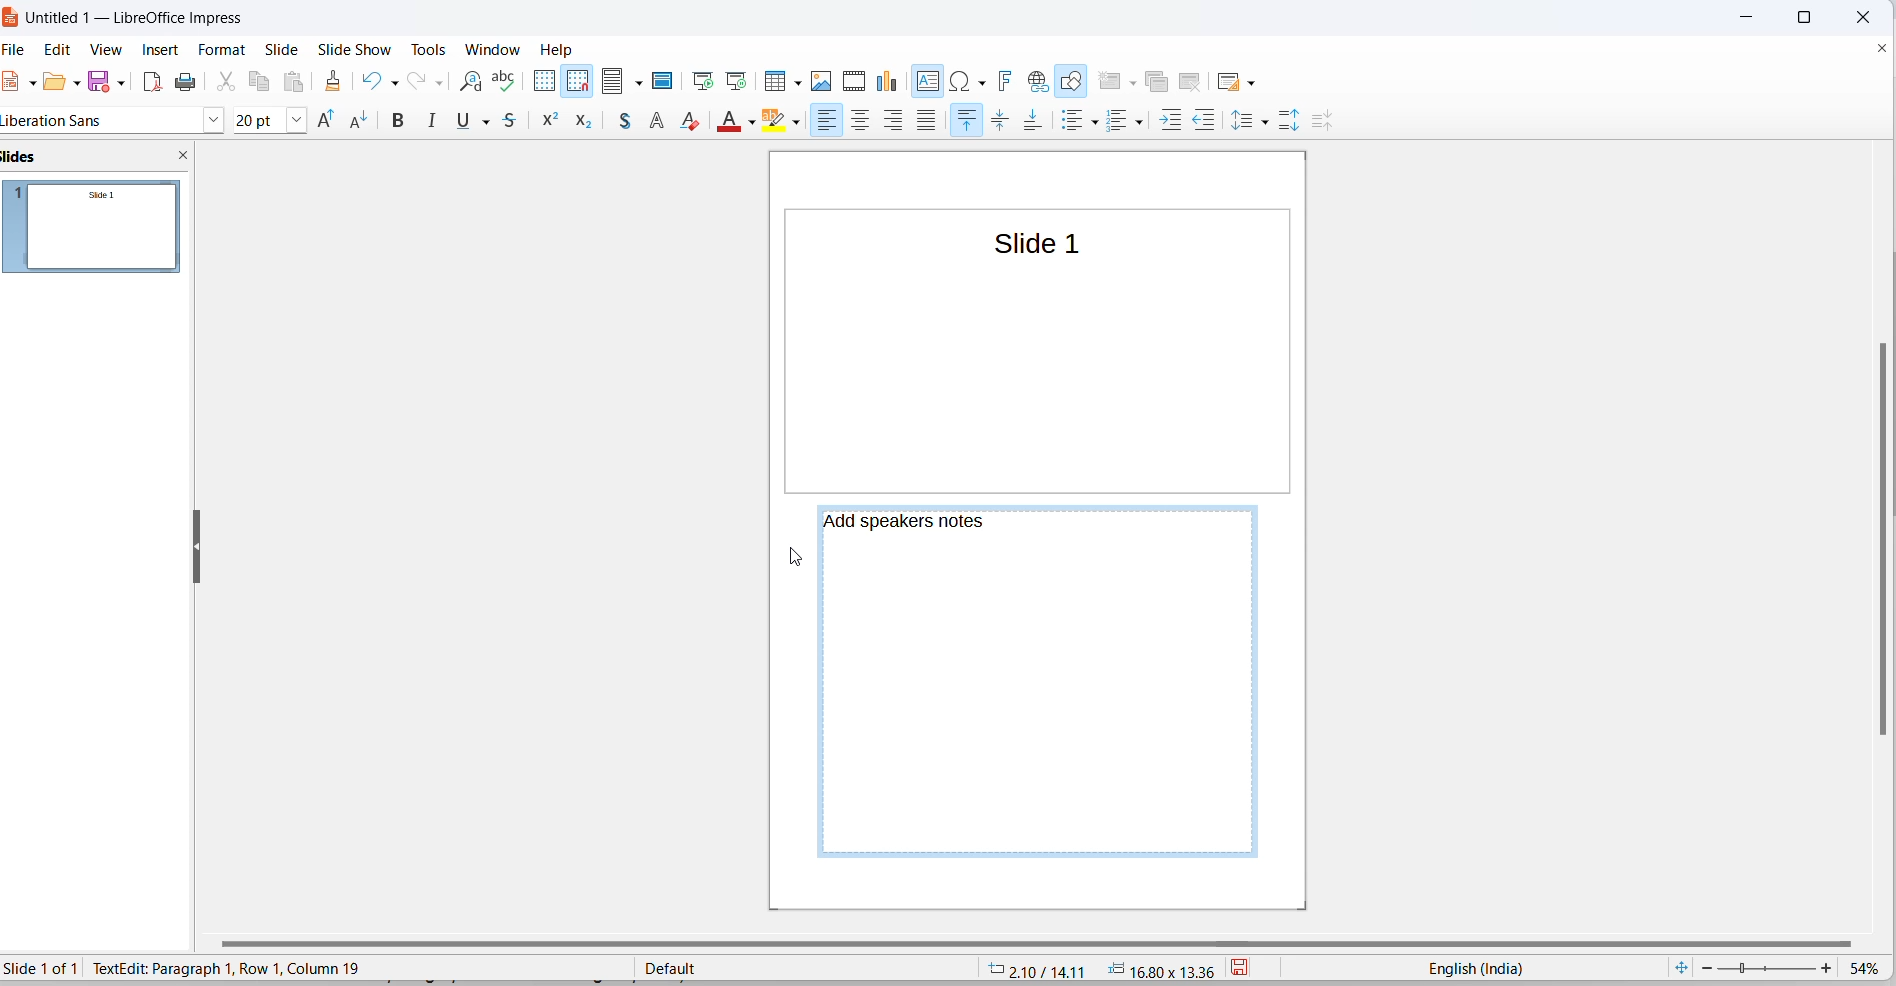  What do you see at coordinates (605, 123) in the screenshot?
I see `call out shapes` at bounding box center [605, 123].